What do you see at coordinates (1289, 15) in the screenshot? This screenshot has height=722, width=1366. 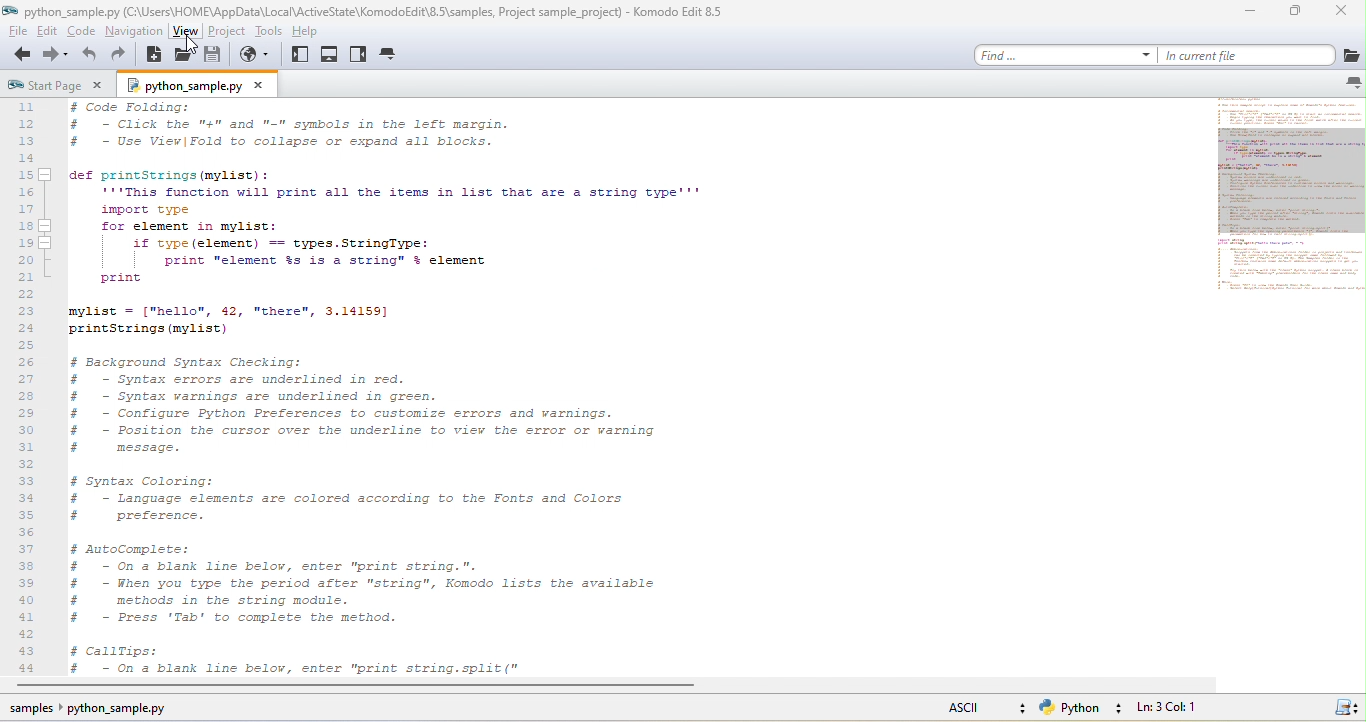 I see `maximize` at bounding box center [1289, 15].